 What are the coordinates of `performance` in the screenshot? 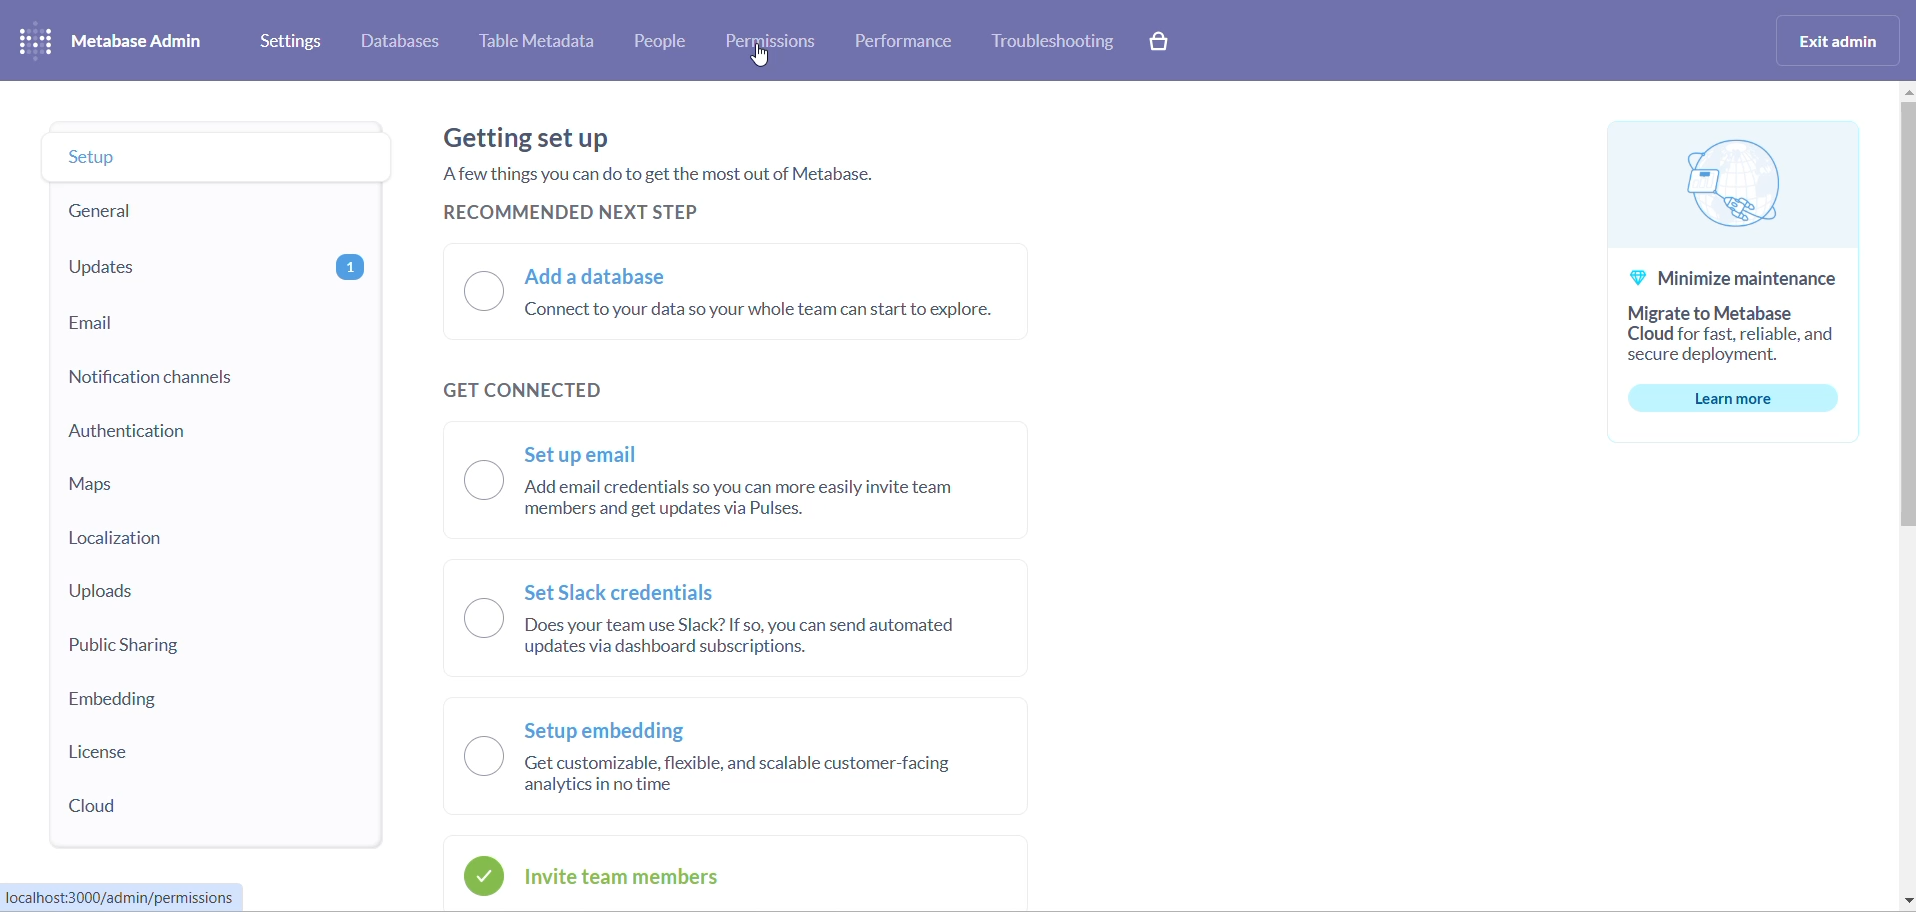 It's located at (907, 46).